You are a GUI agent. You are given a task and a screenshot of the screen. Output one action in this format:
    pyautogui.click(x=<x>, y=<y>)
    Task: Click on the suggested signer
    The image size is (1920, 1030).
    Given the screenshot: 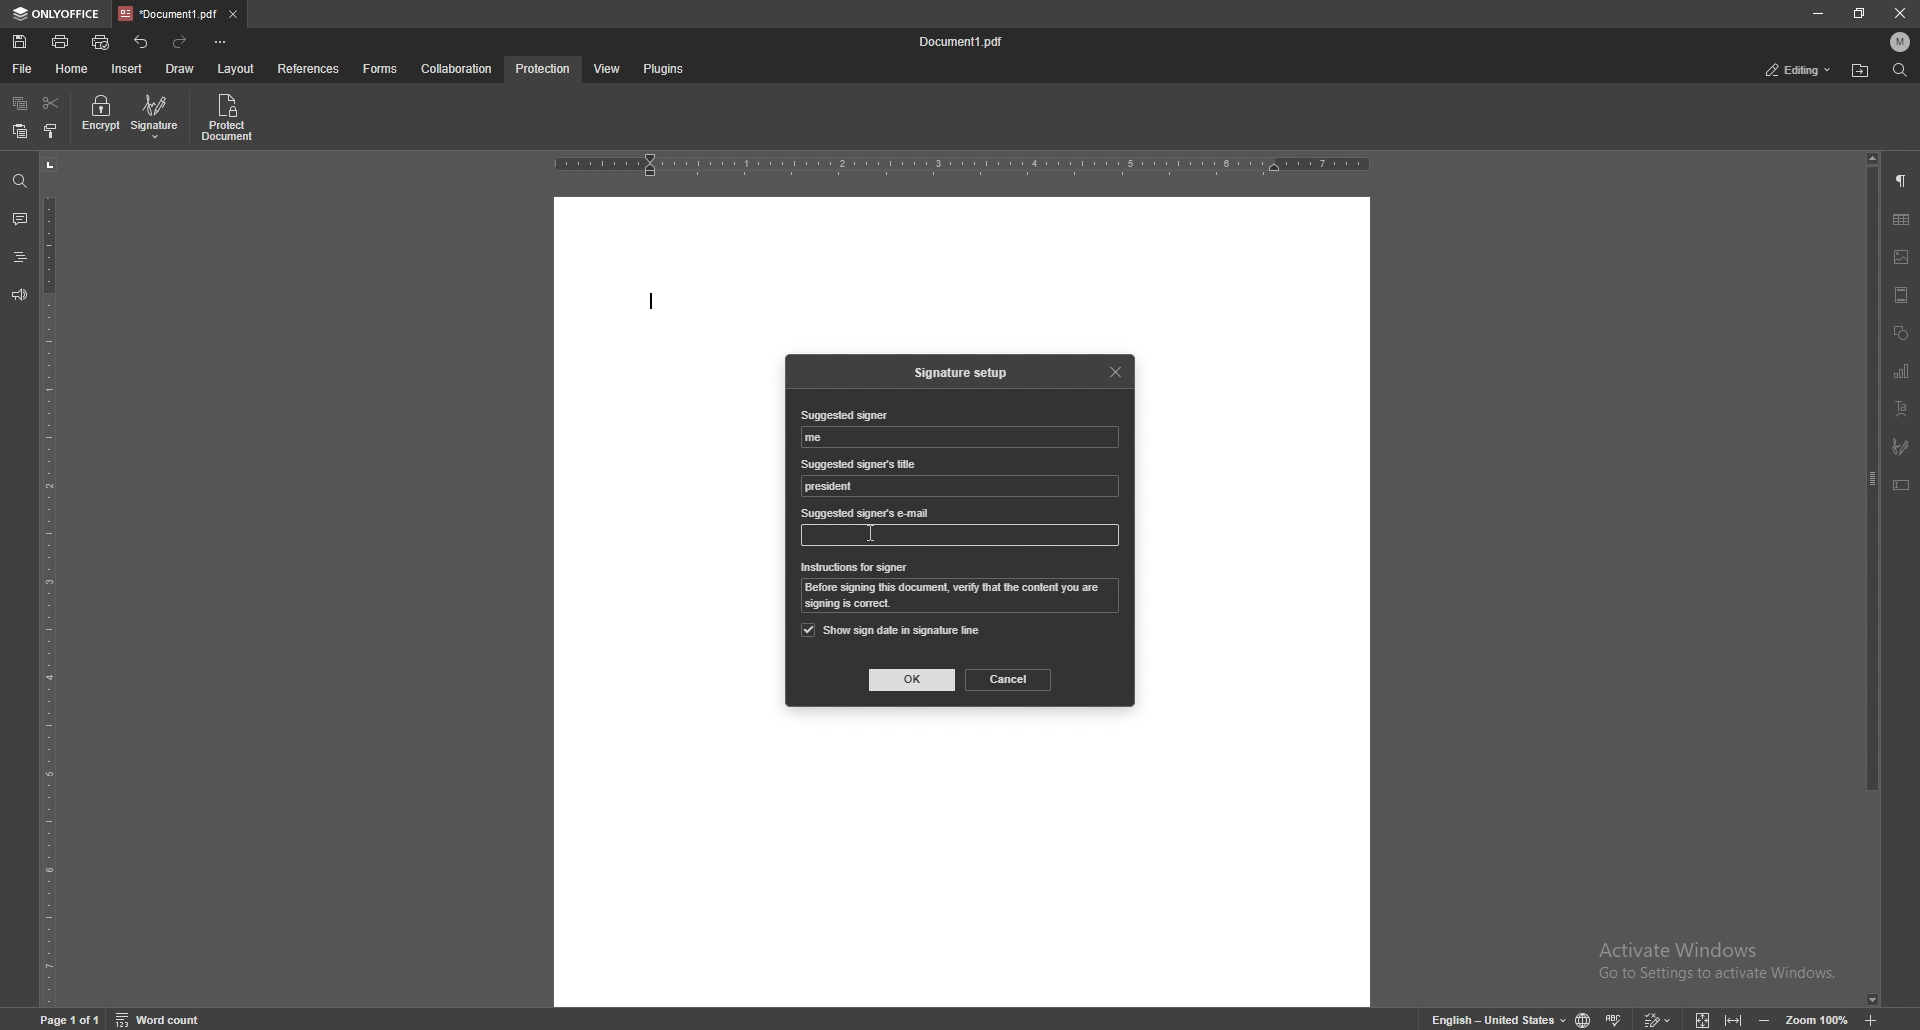 What is the action you would take?
    pyautogui.click(x=821, y=438)
    